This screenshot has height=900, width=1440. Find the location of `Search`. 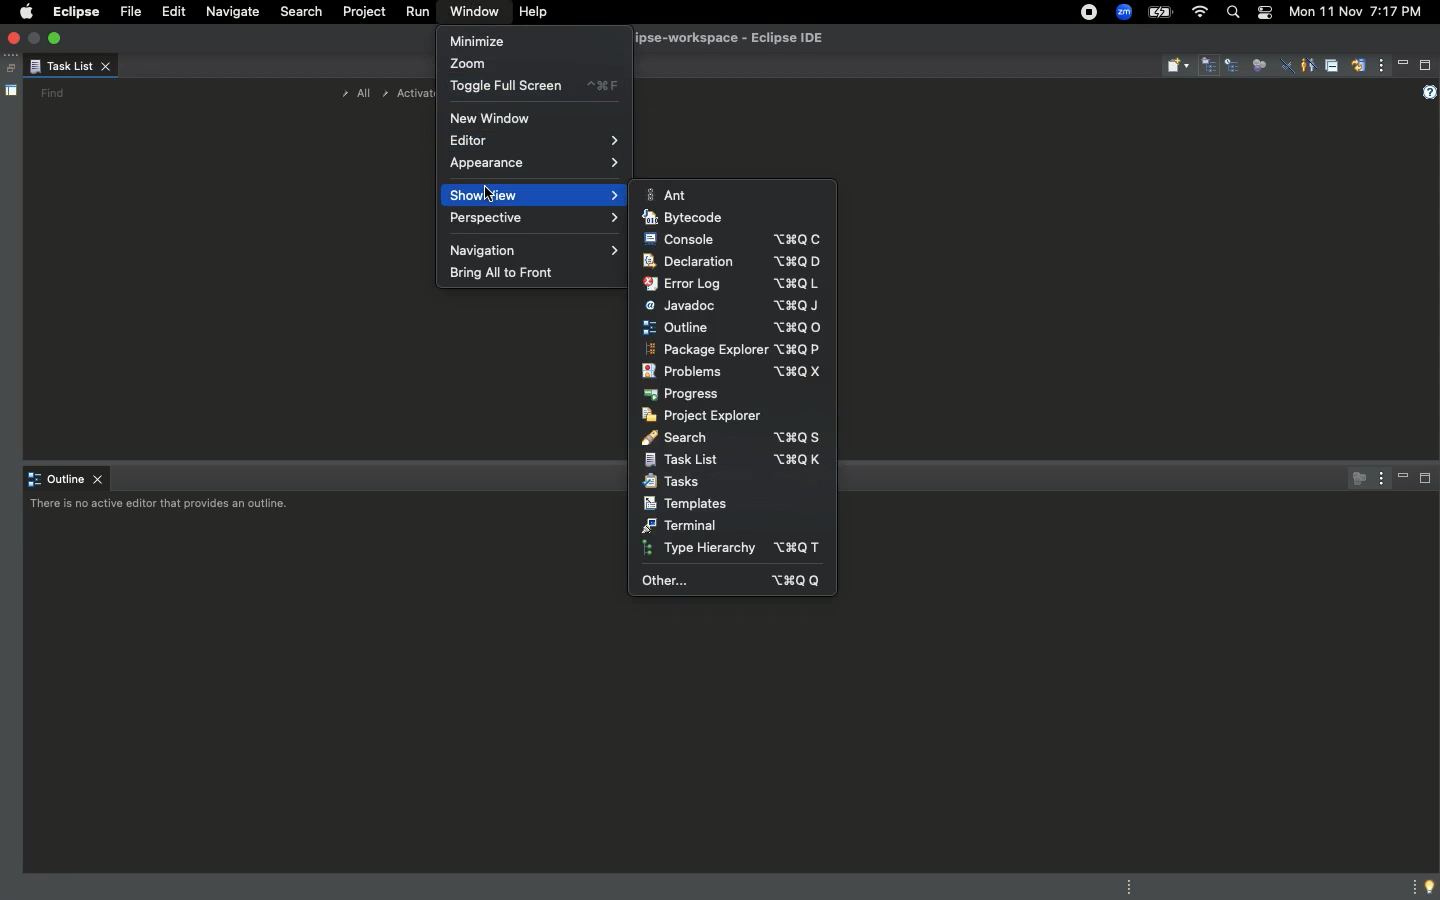

Search is located at coordinates (730, 438).